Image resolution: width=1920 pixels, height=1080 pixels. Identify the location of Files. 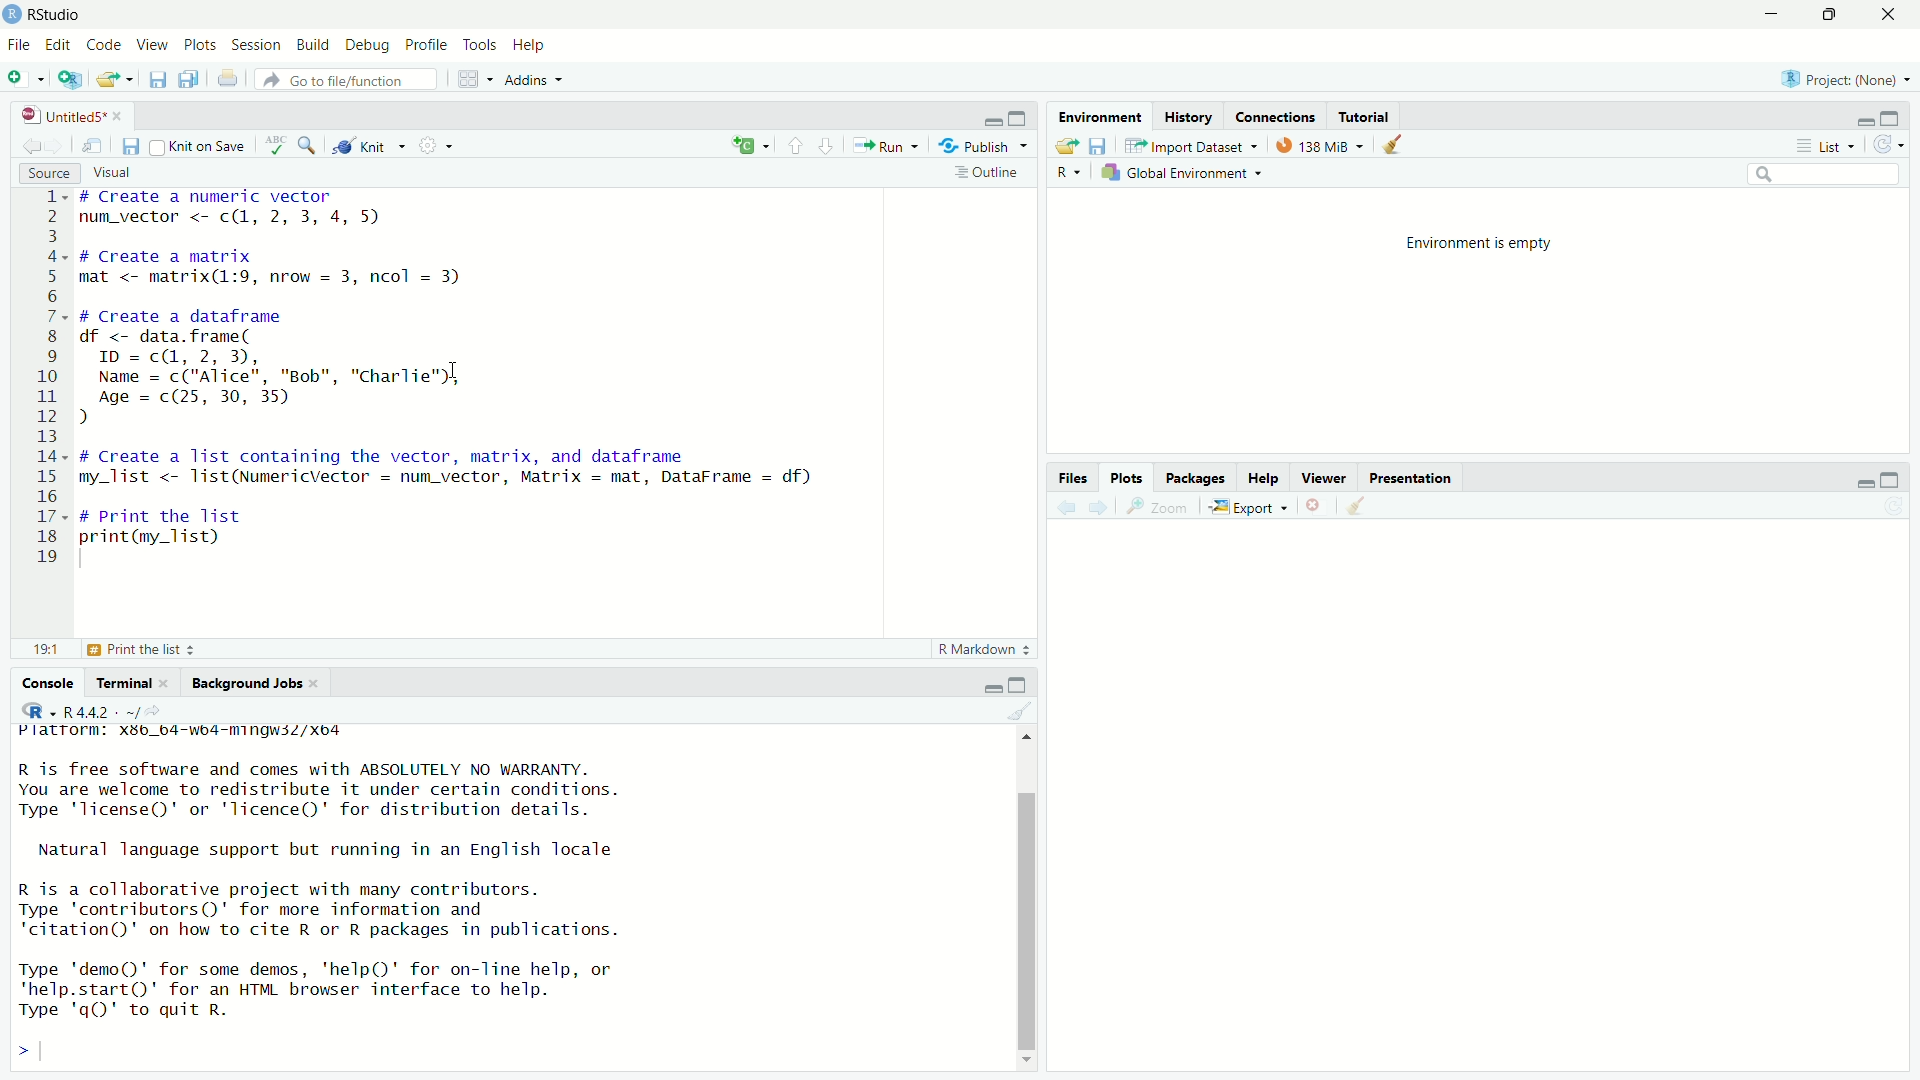
(1078, 478).